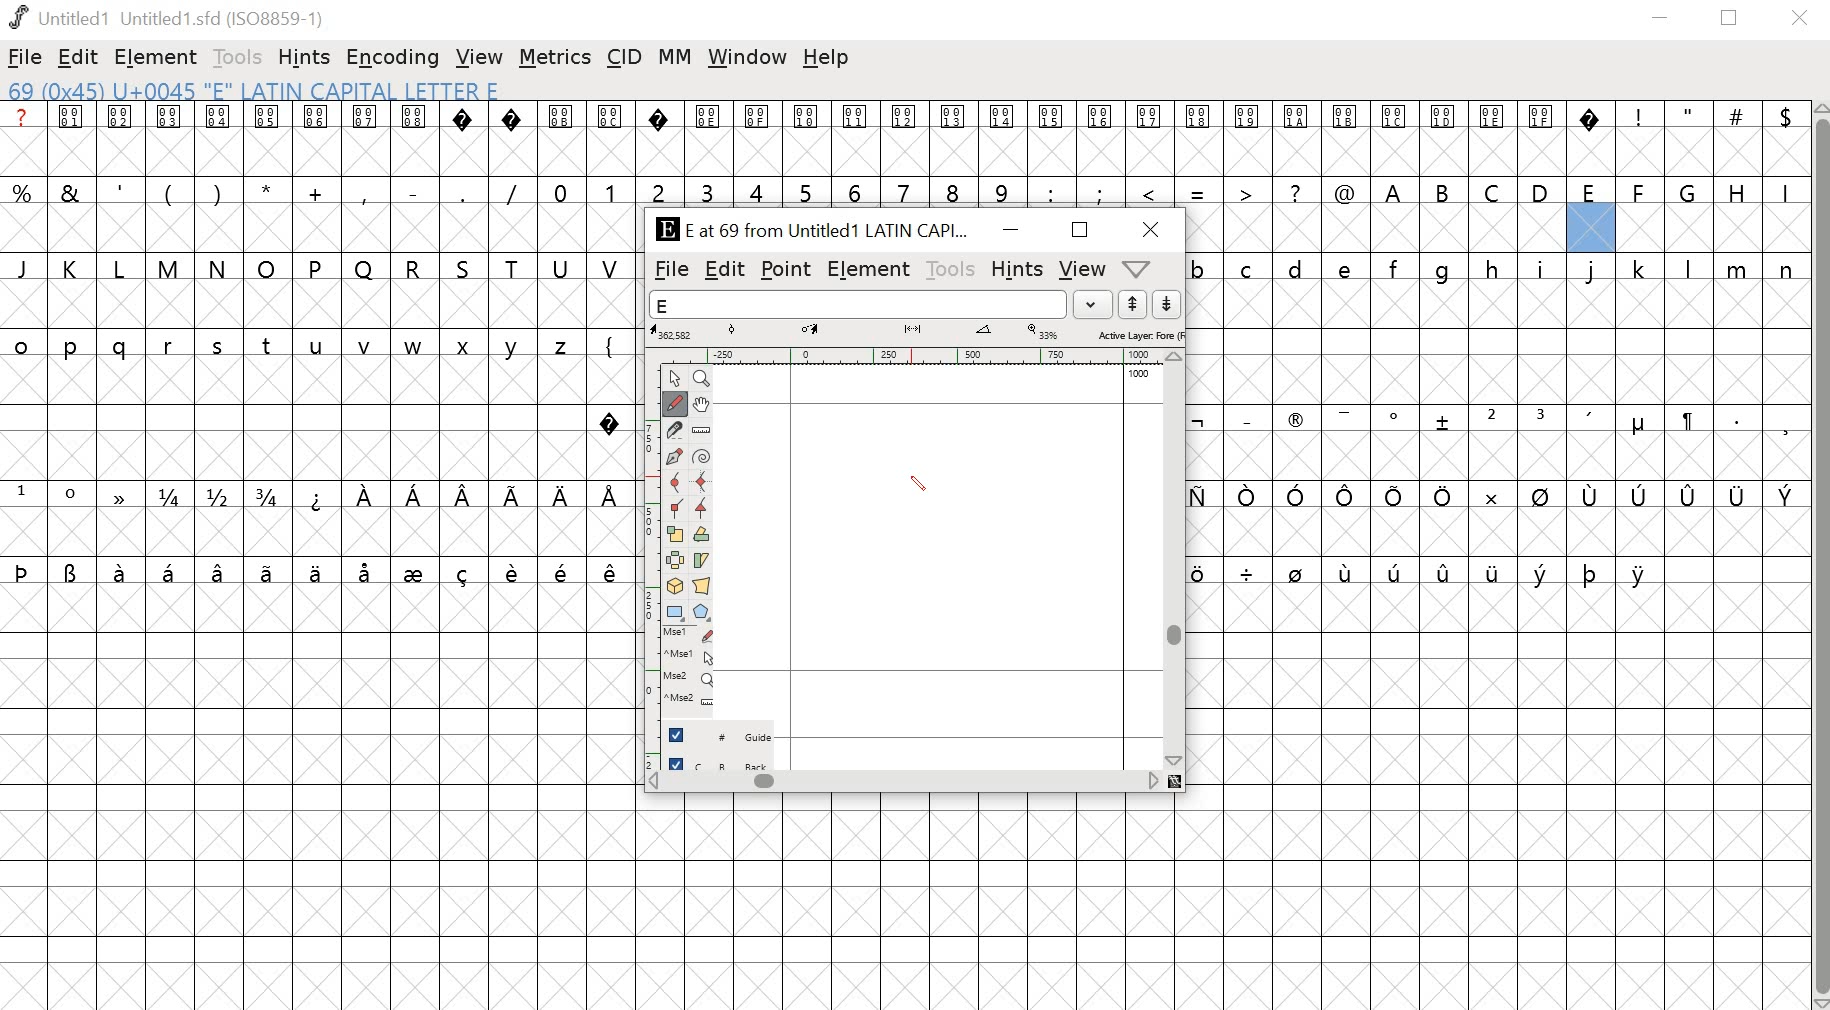 The height and width of the screenshot is (1010, 1830). What do you see at coordinates (1730, 19) in the screenshot?
I see `restore down` at bounding box center [1730, 19].